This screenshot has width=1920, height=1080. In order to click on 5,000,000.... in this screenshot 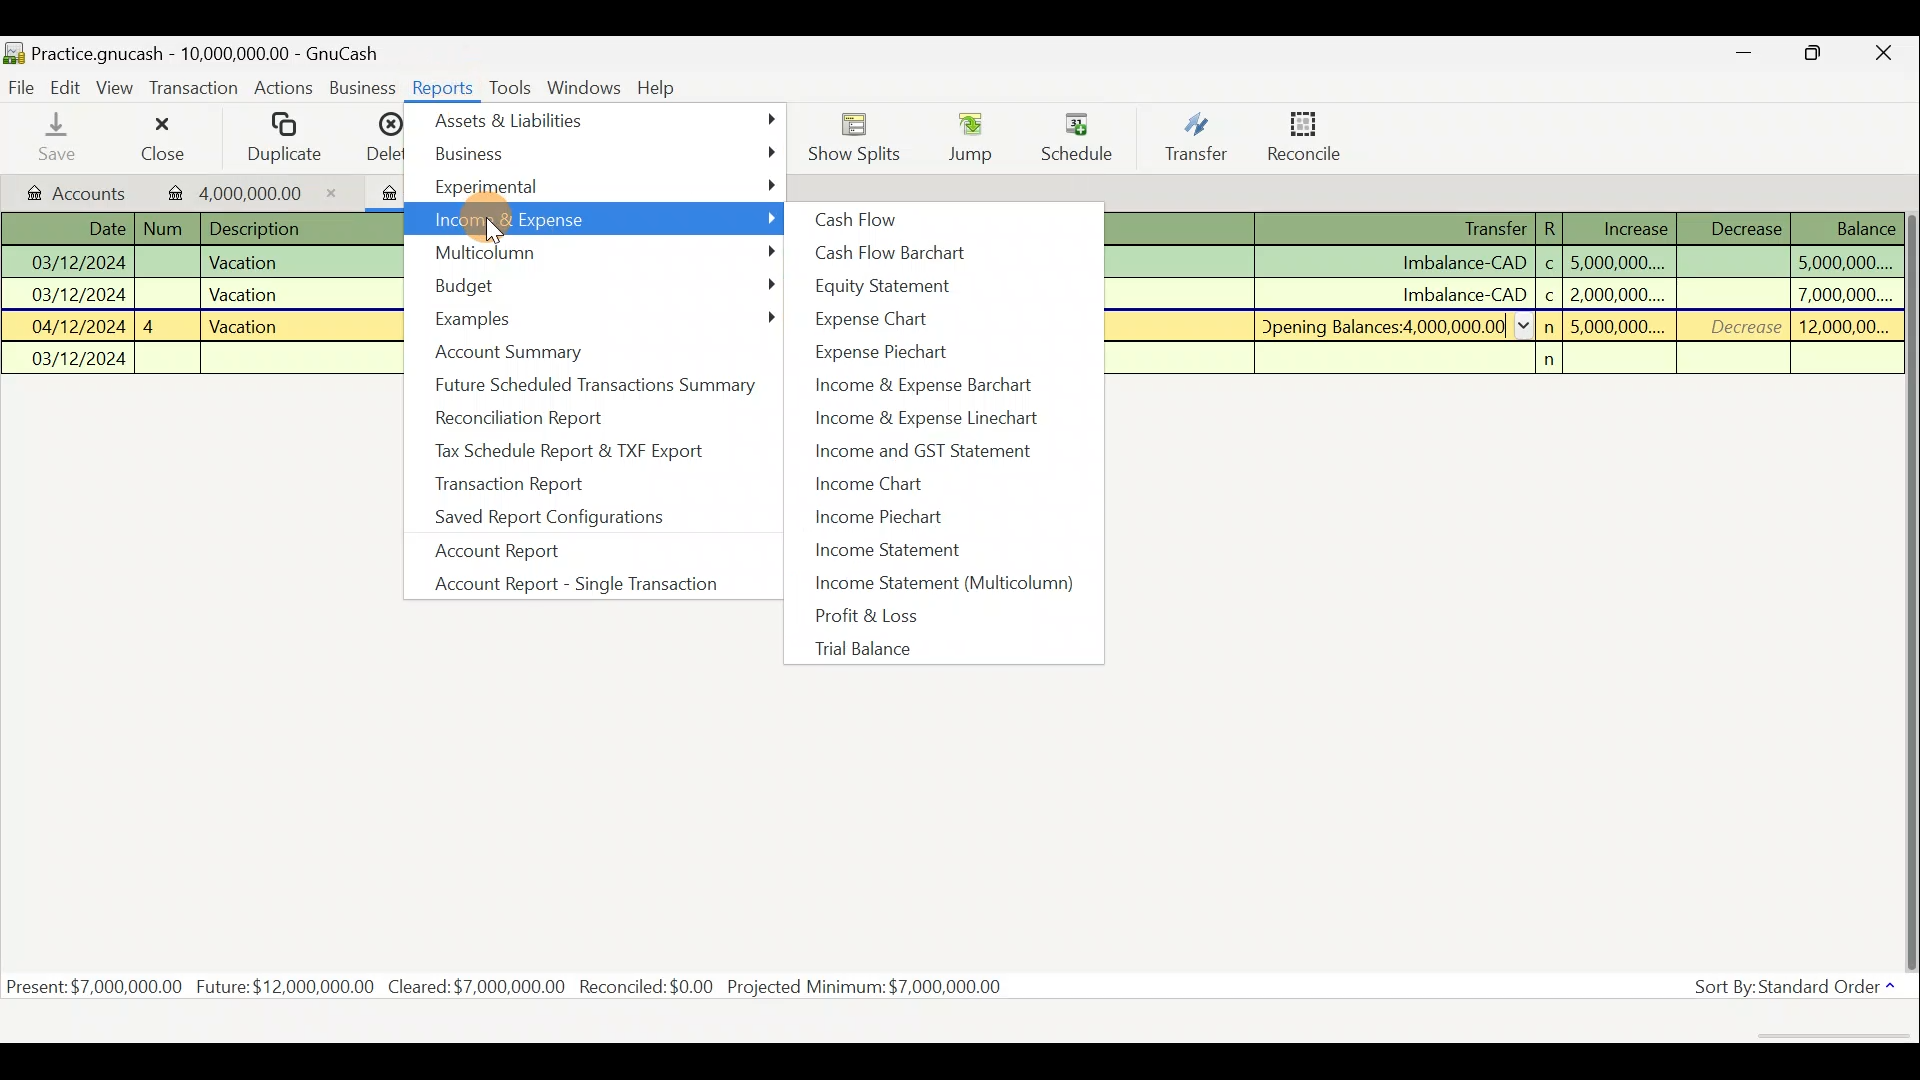, I will do `click(1620, 326)`.